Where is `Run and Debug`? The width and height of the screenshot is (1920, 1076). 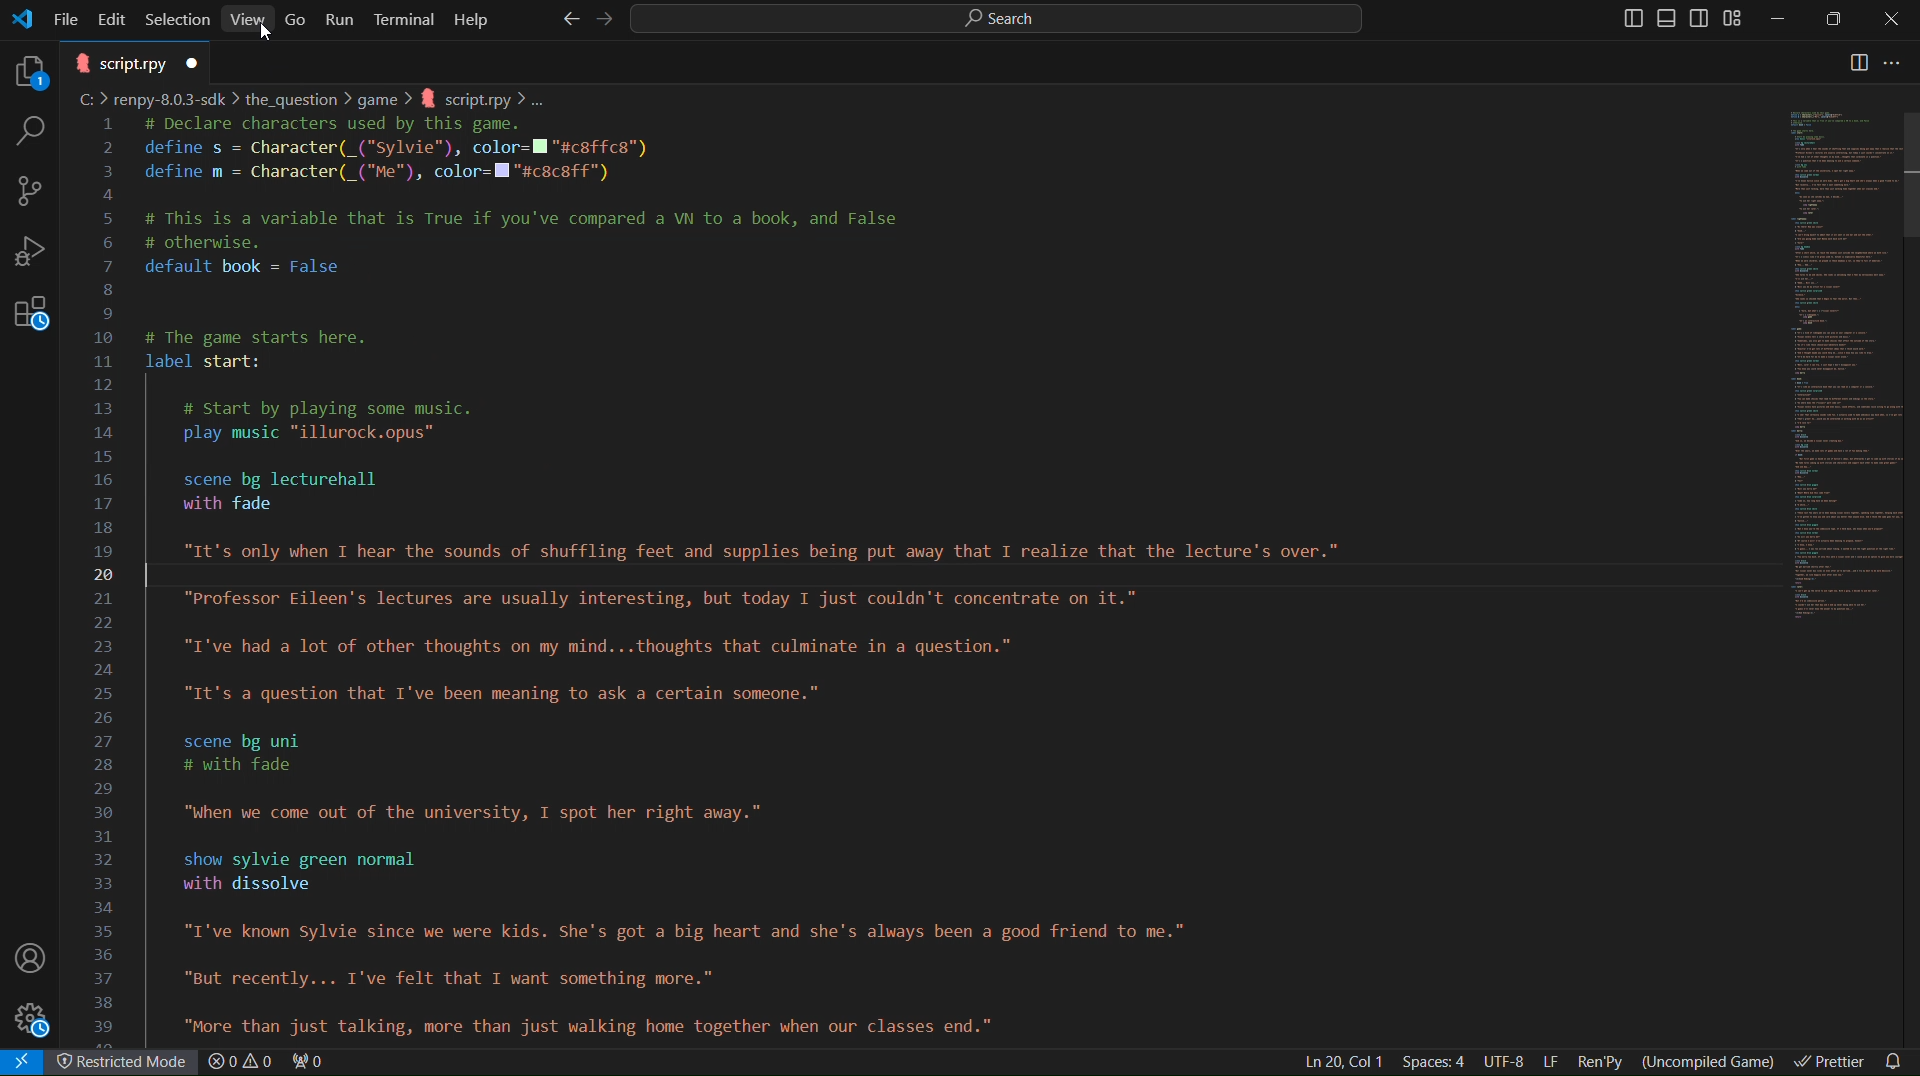
Run and Debug is located at coordinates (31, 257).